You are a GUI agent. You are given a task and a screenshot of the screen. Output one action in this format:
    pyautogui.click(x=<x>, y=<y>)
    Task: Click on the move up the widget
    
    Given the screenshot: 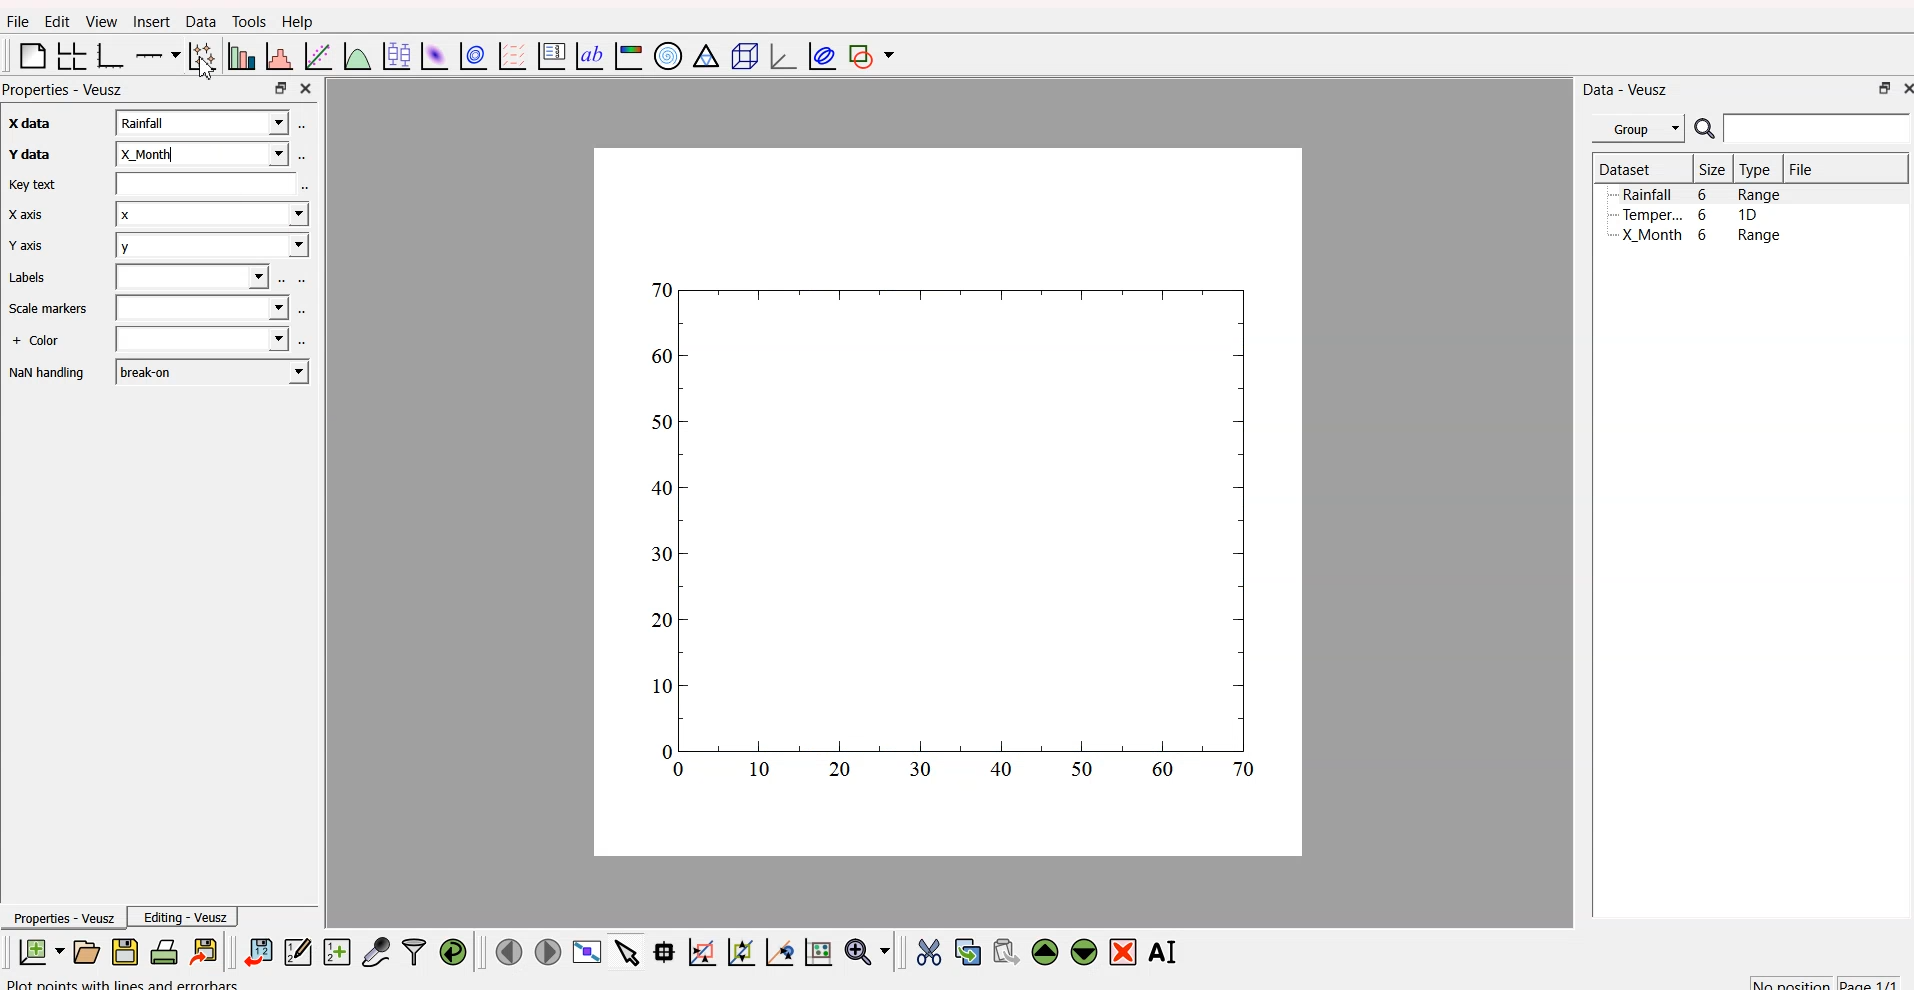 What is the action you would take?
    pyautogui.click(x=1044, y=952)
    